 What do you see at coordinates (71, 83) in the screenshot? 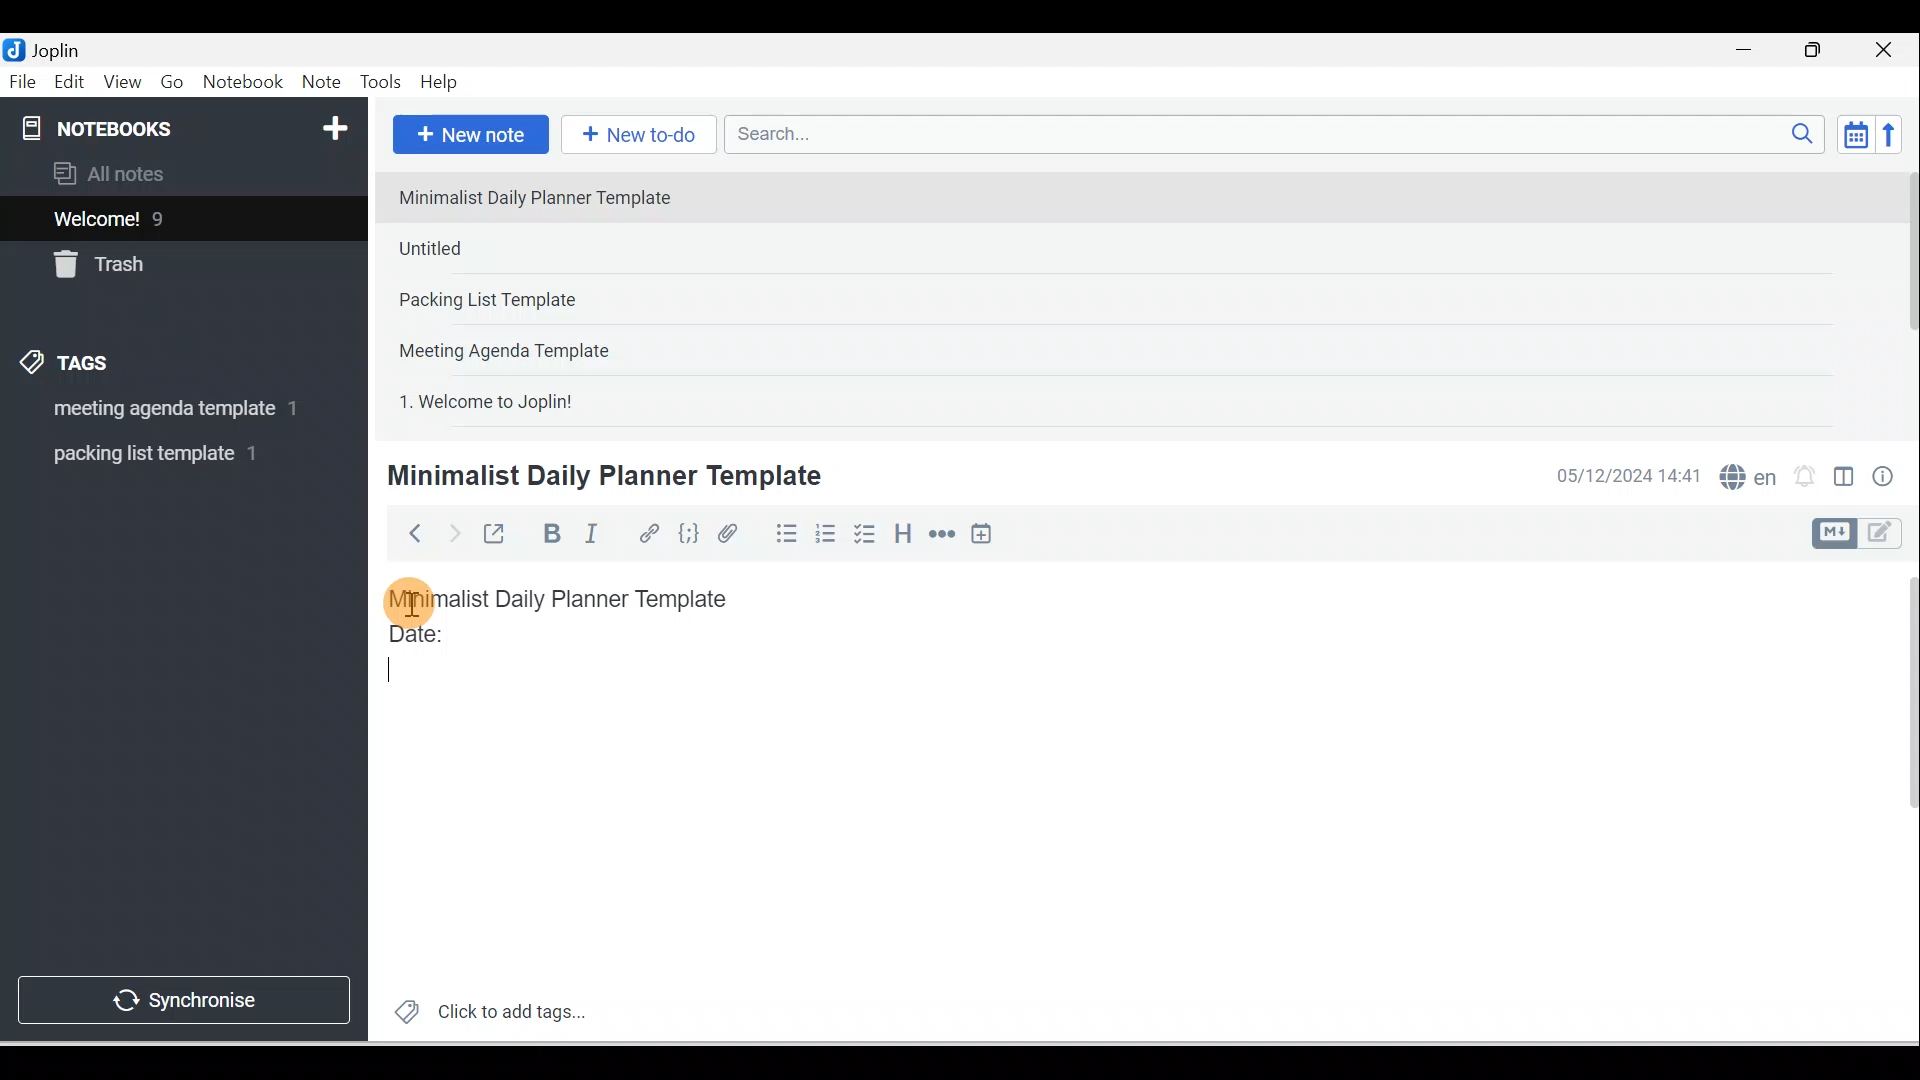
I see `Edit` at bounding box center [71, 83].